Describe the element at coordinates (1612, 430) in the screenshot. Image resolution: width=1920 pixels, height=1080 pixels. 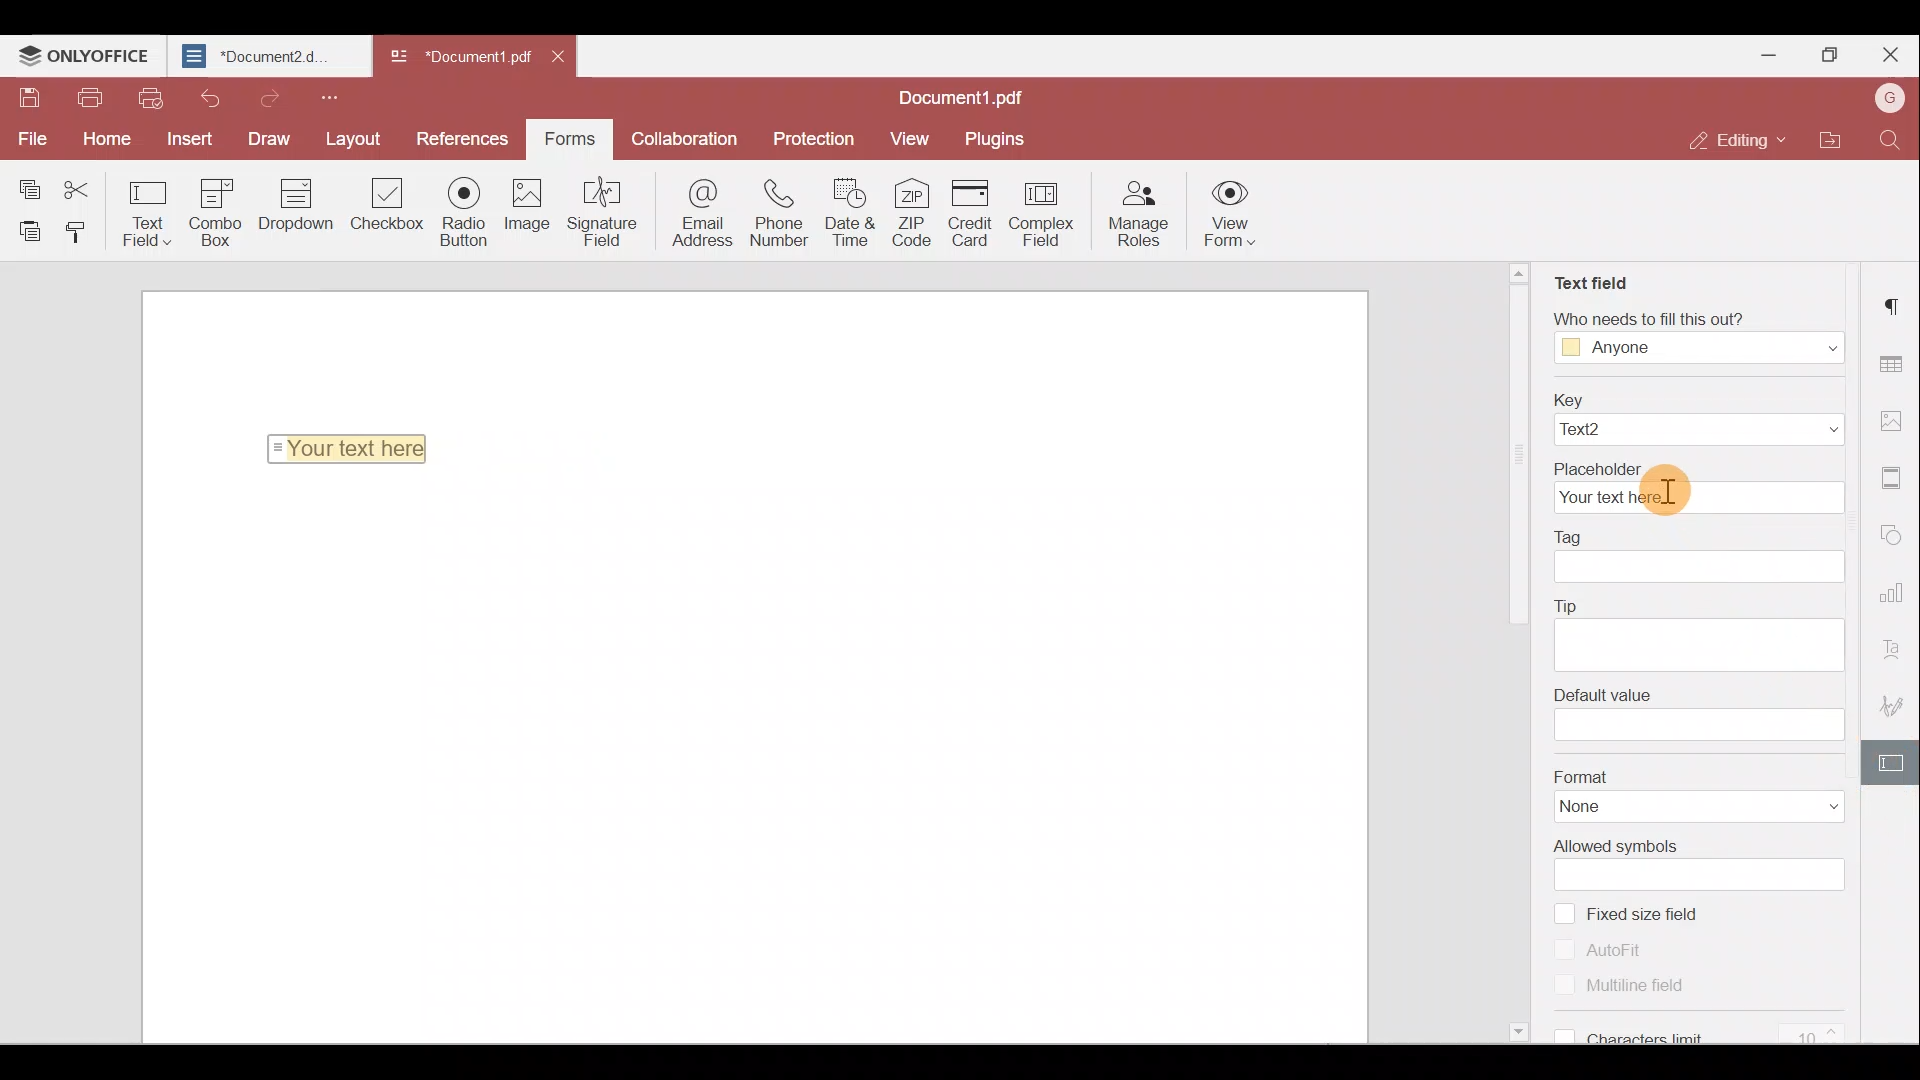
I see `Text2` at that location.